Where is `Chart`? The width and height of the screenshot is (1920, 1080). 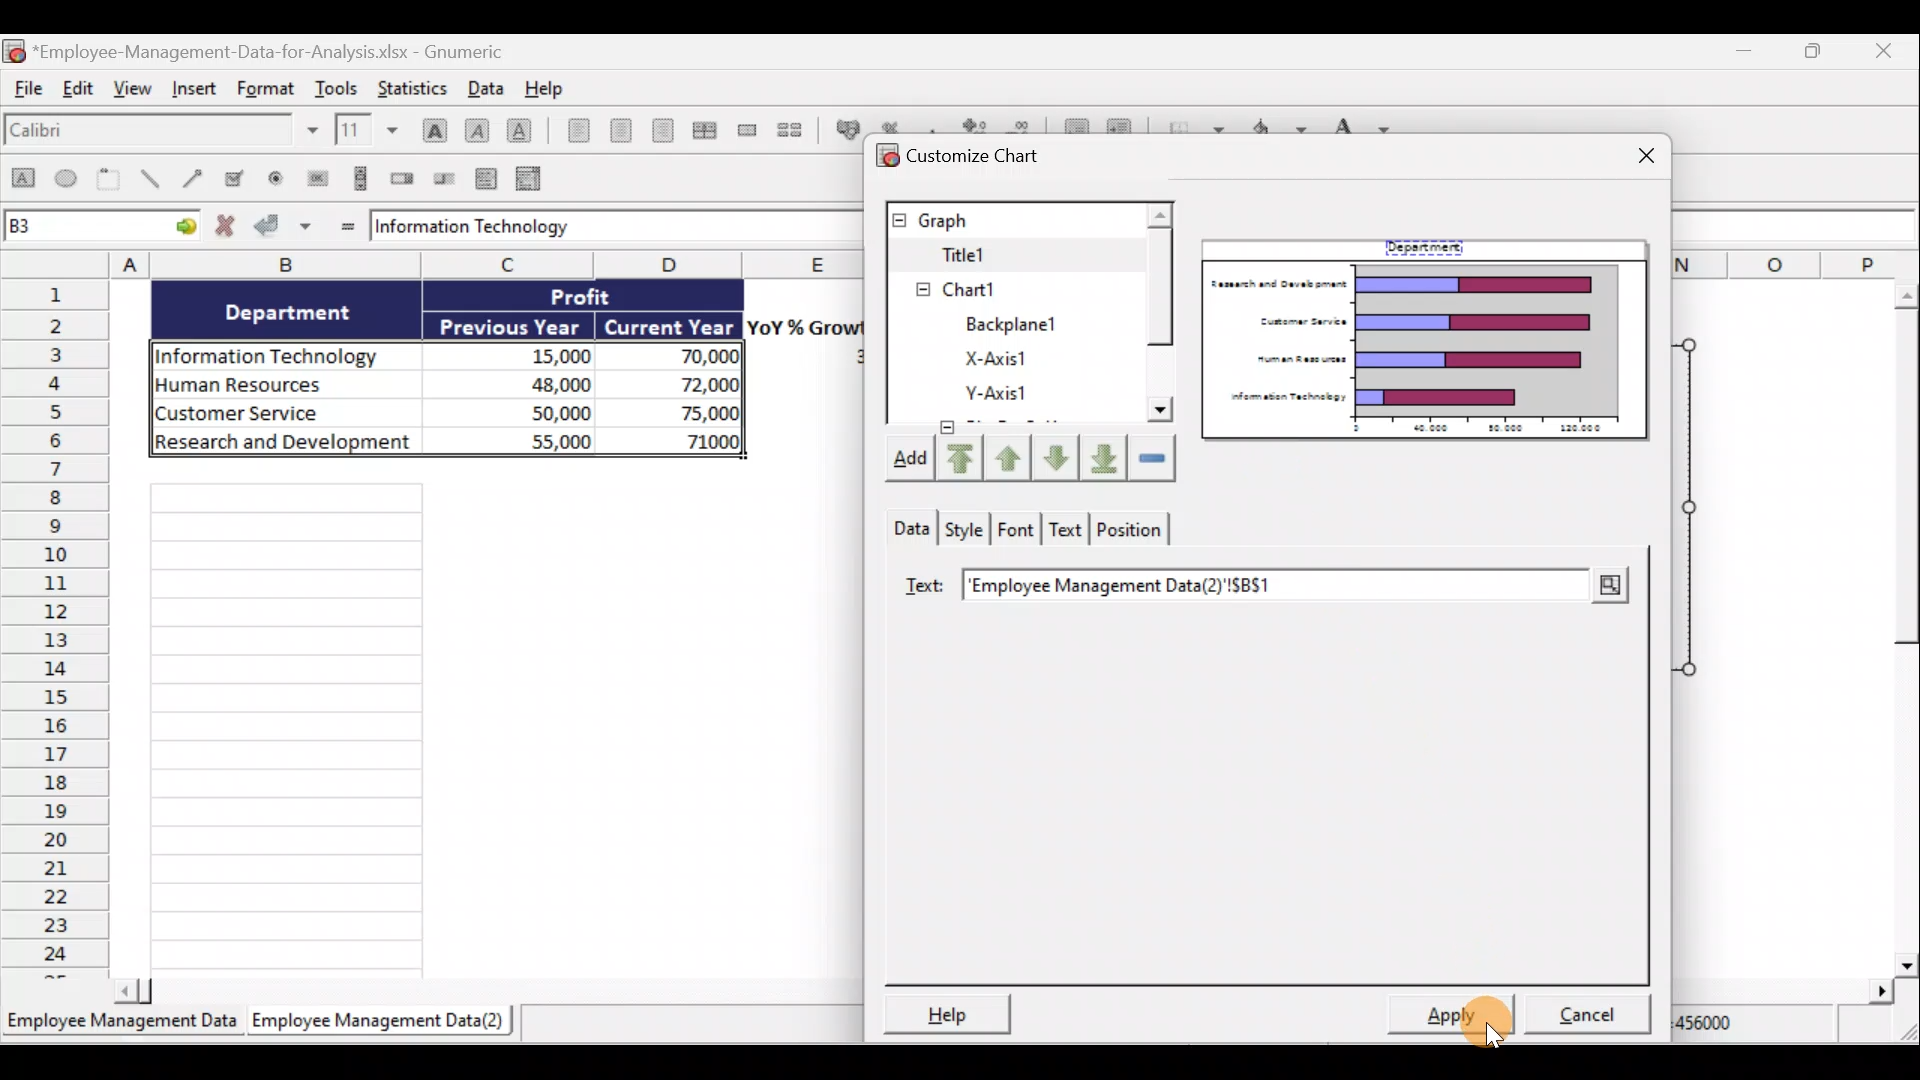 Chart is located at coordinates (1003, 255).